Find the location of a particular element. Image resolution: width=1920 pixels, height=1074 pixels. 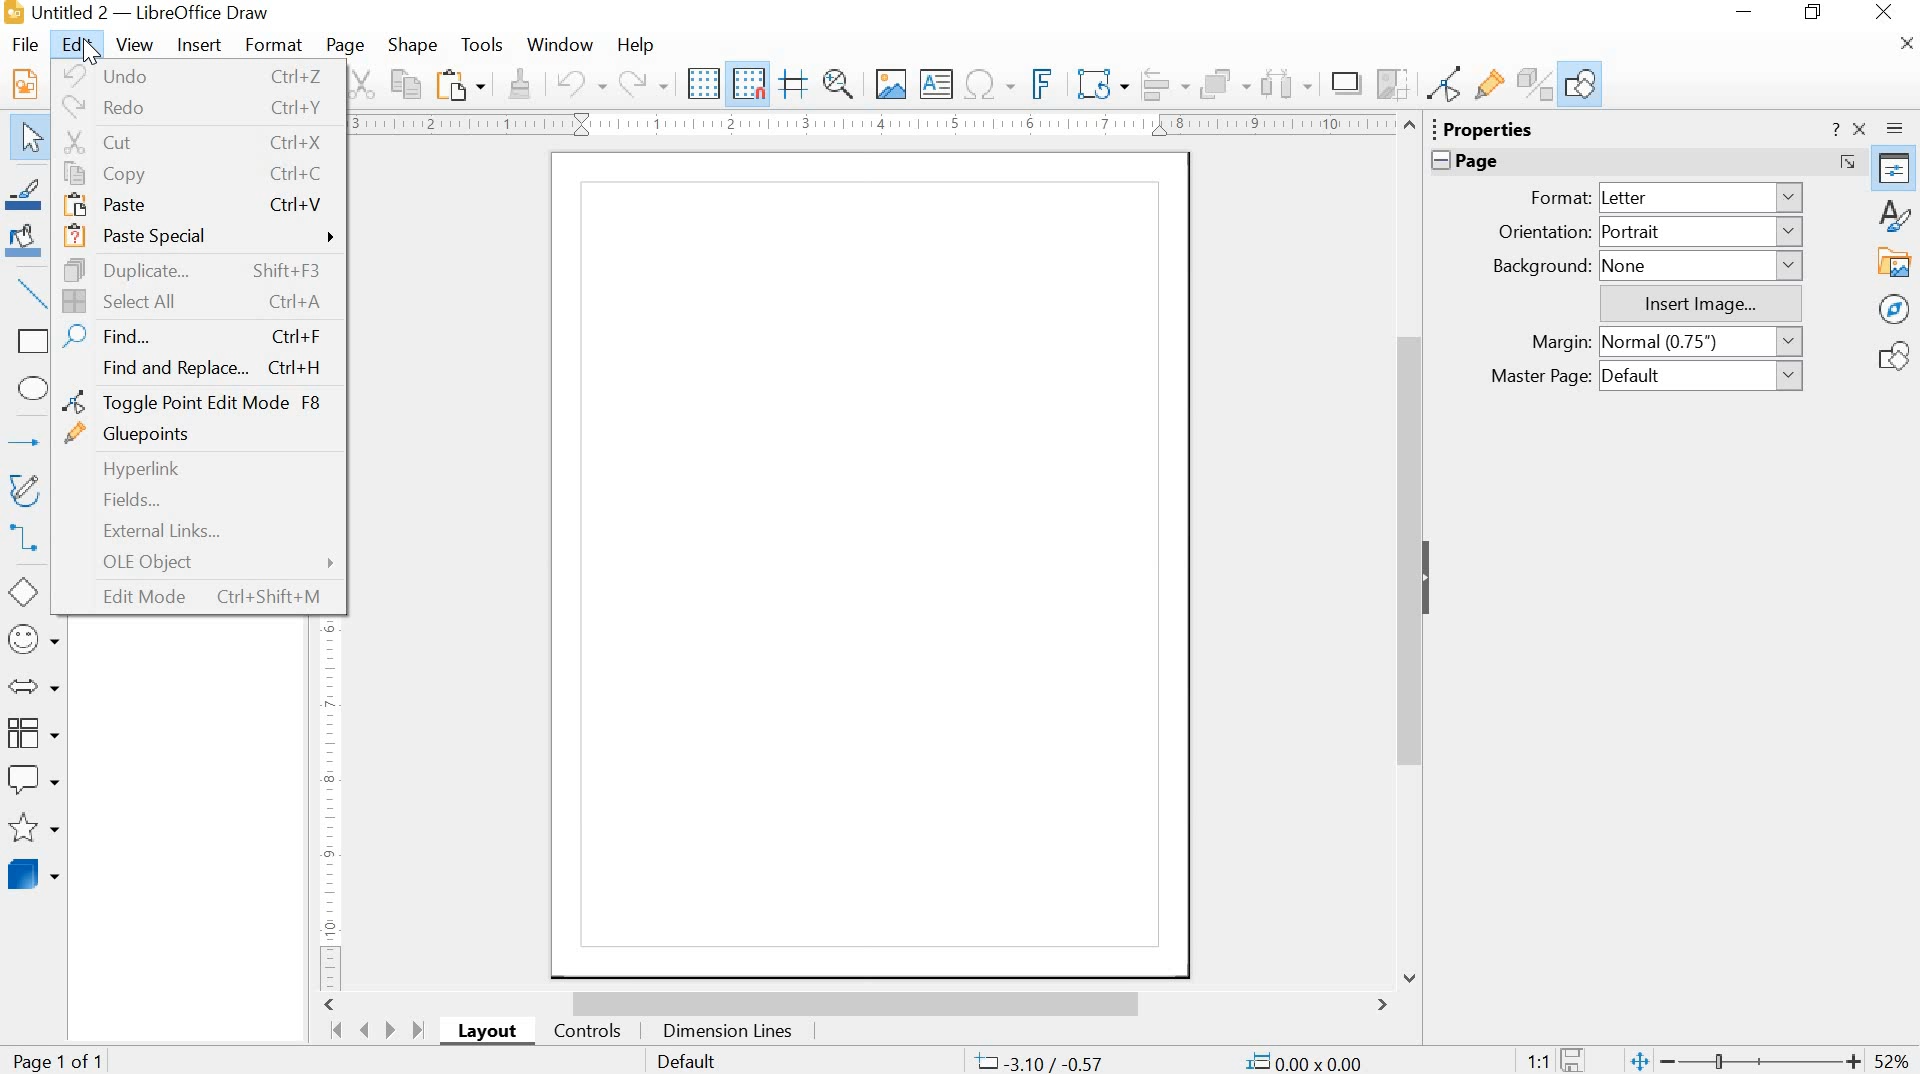

Page is located at coordinates (1462, 161).